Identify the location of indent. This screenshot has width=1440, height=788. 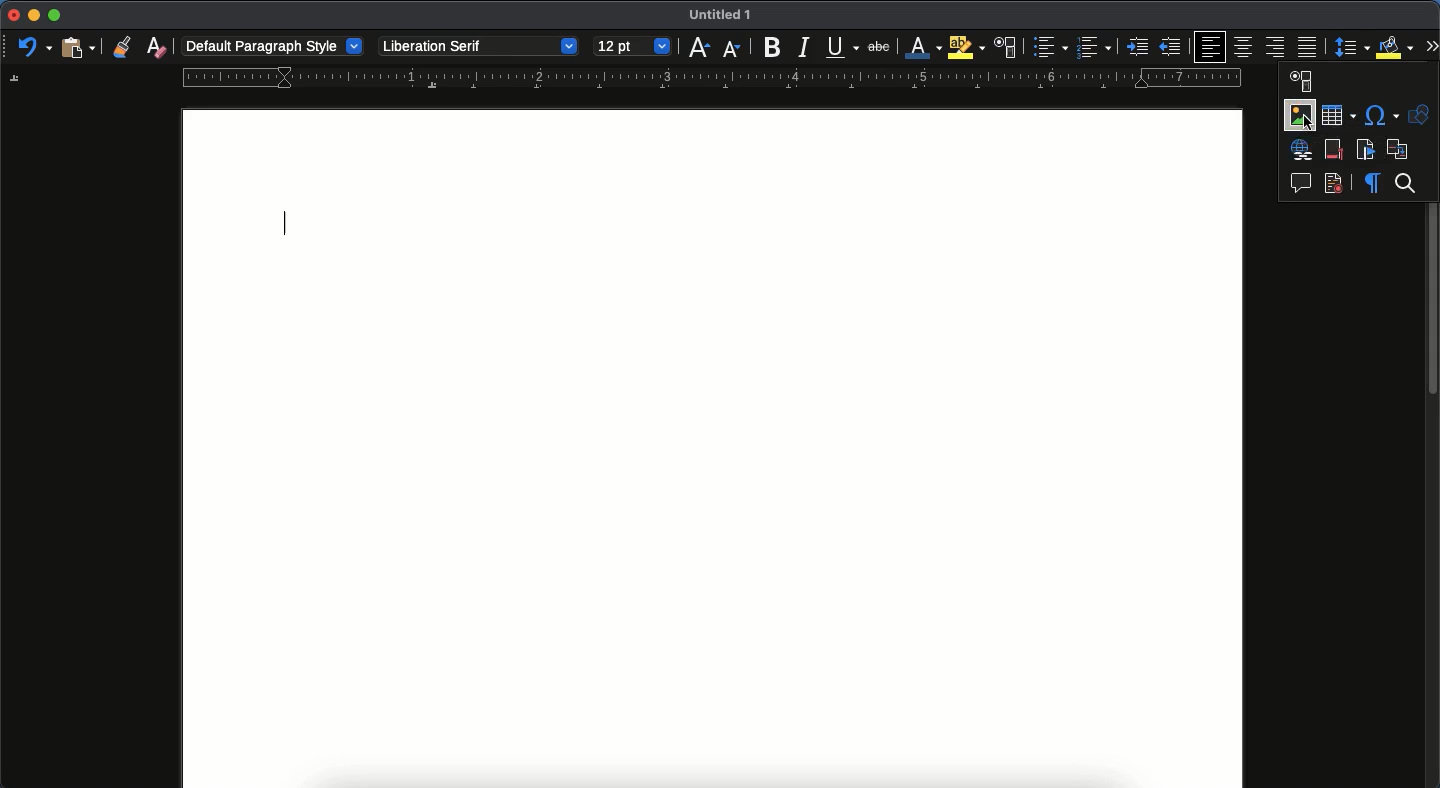
(1139, 47).